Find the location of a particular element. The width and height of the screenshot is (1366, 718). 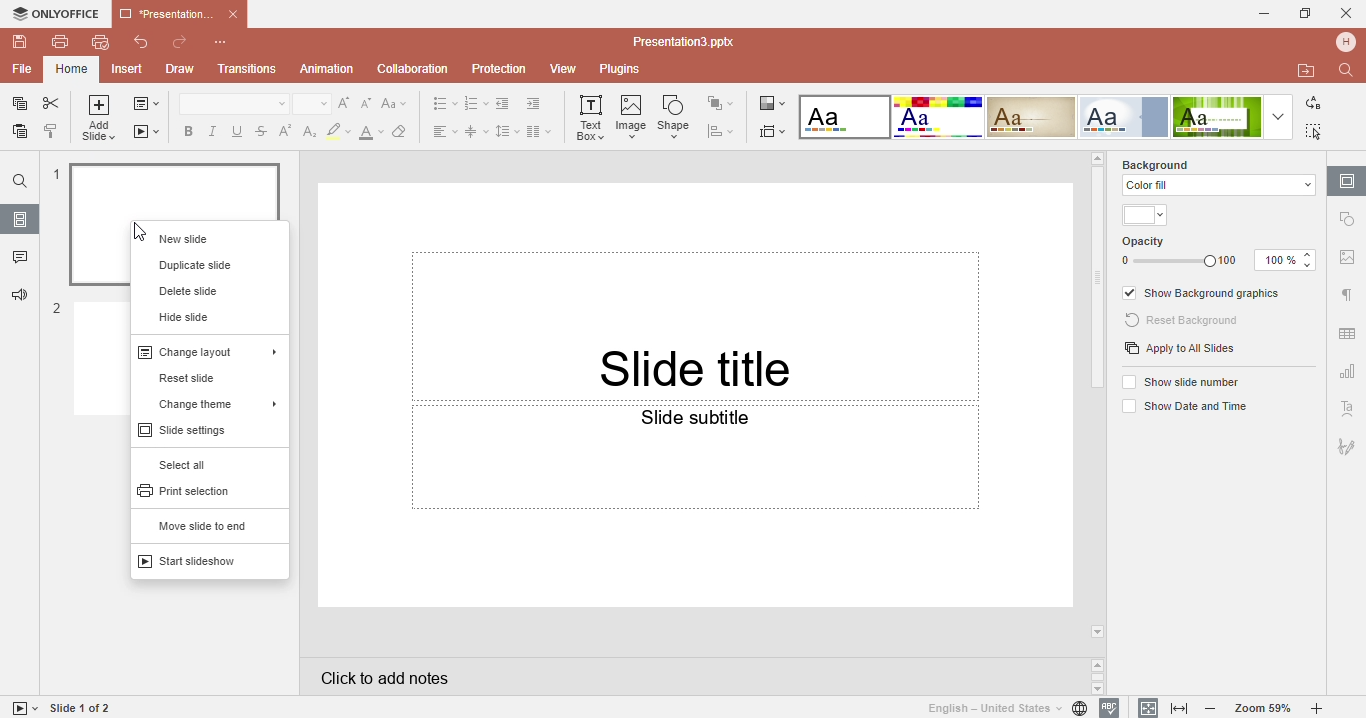

Bullets is located at coordinates (444, 104).